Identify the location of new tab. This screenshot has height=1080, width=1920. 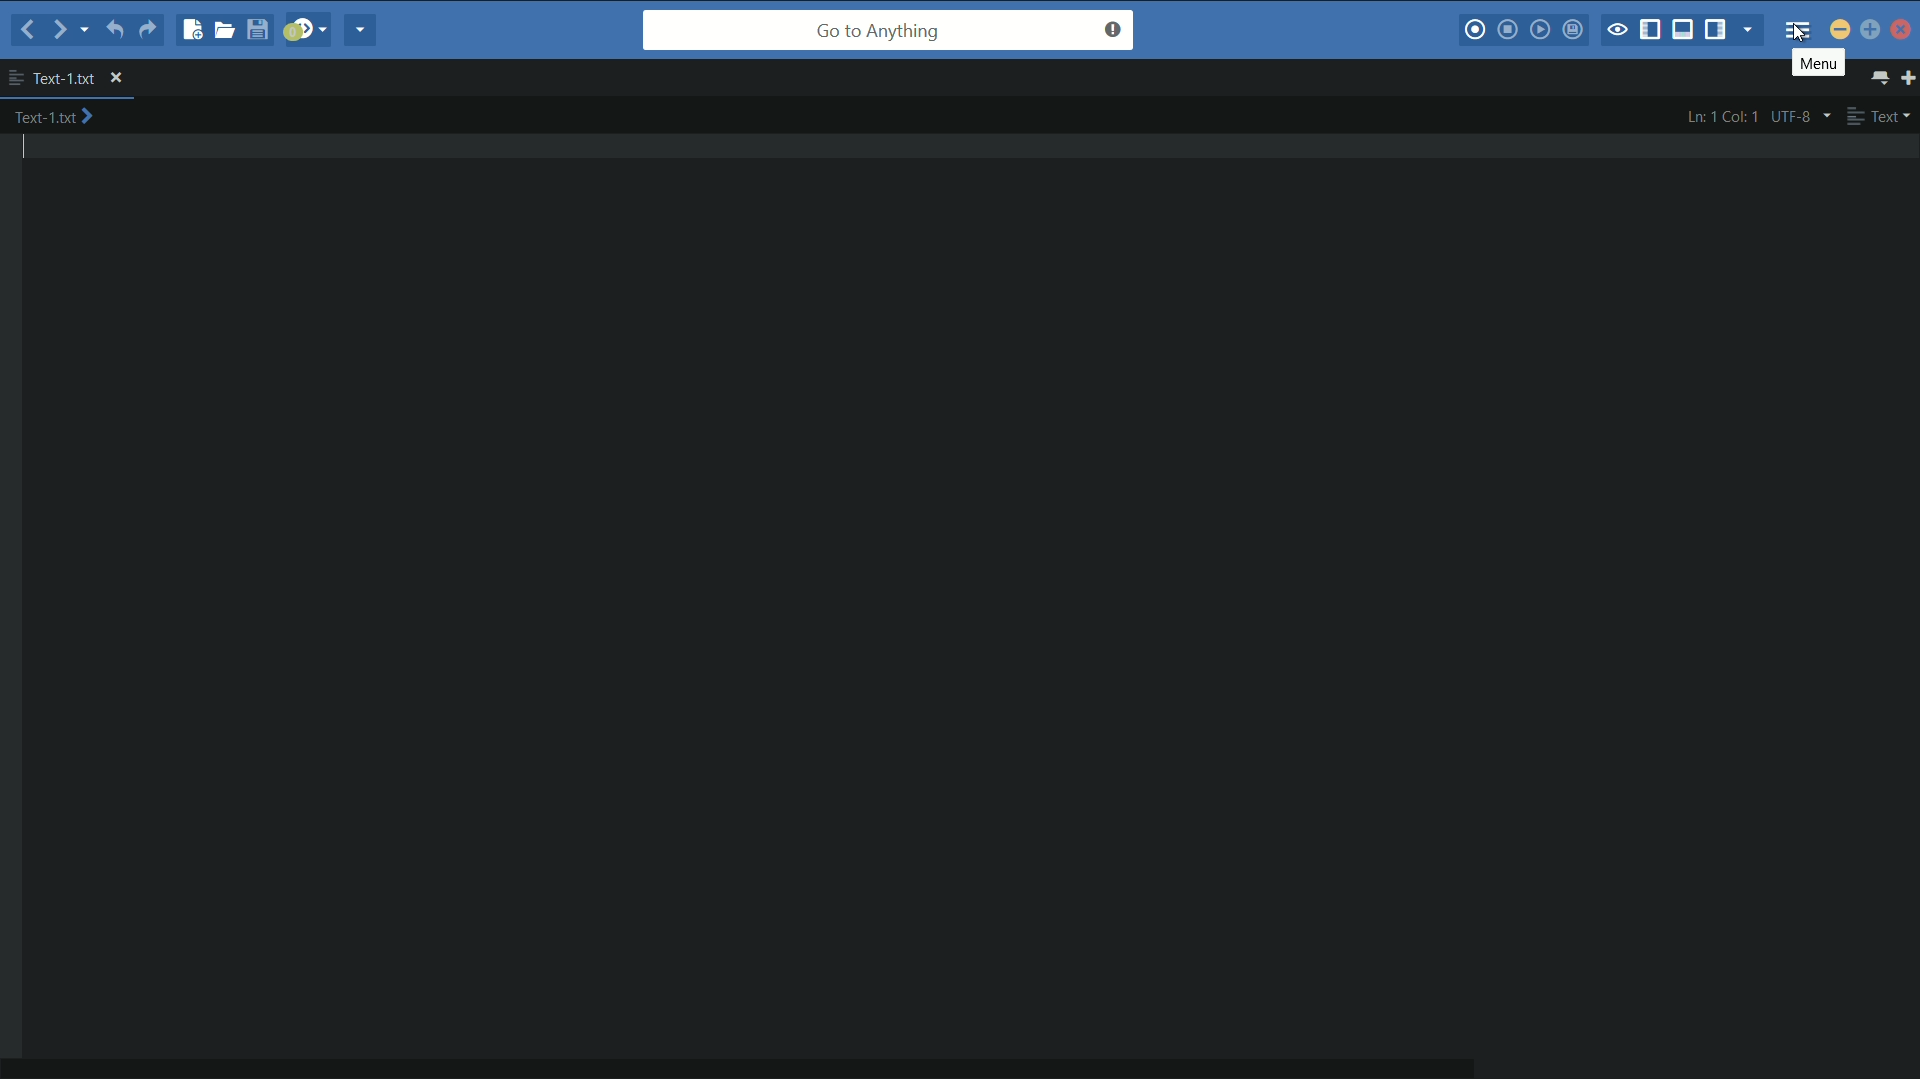
(1908, 76).